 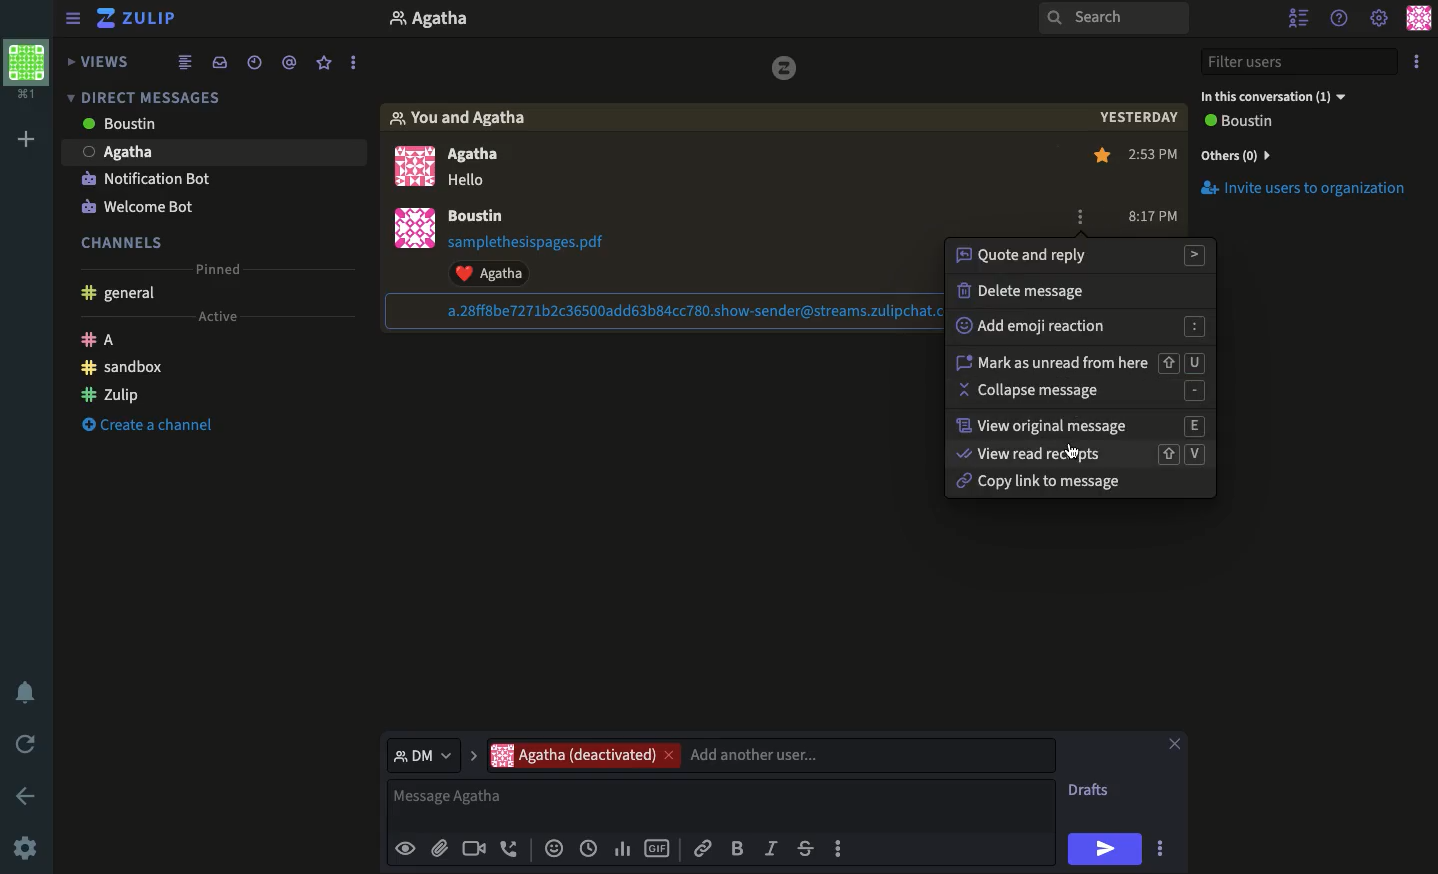 What do you see at coordinates (724, 805) in the screenshot?
I see `Message` at bounding box center [724, 805].